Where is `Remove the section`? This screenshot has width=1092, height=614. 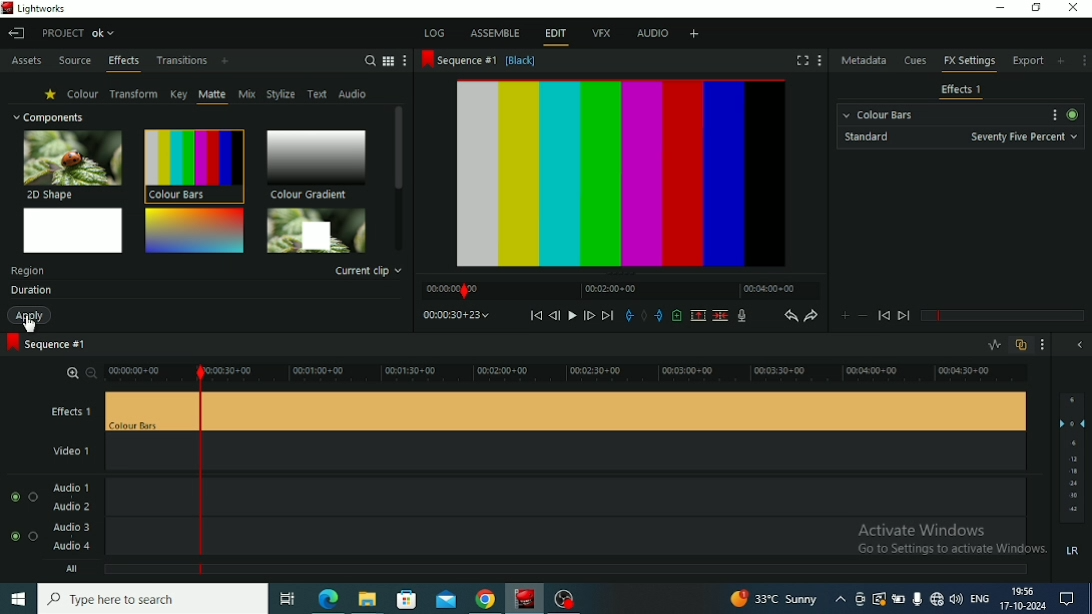
Remove the section is located at coordinates (698, 315).